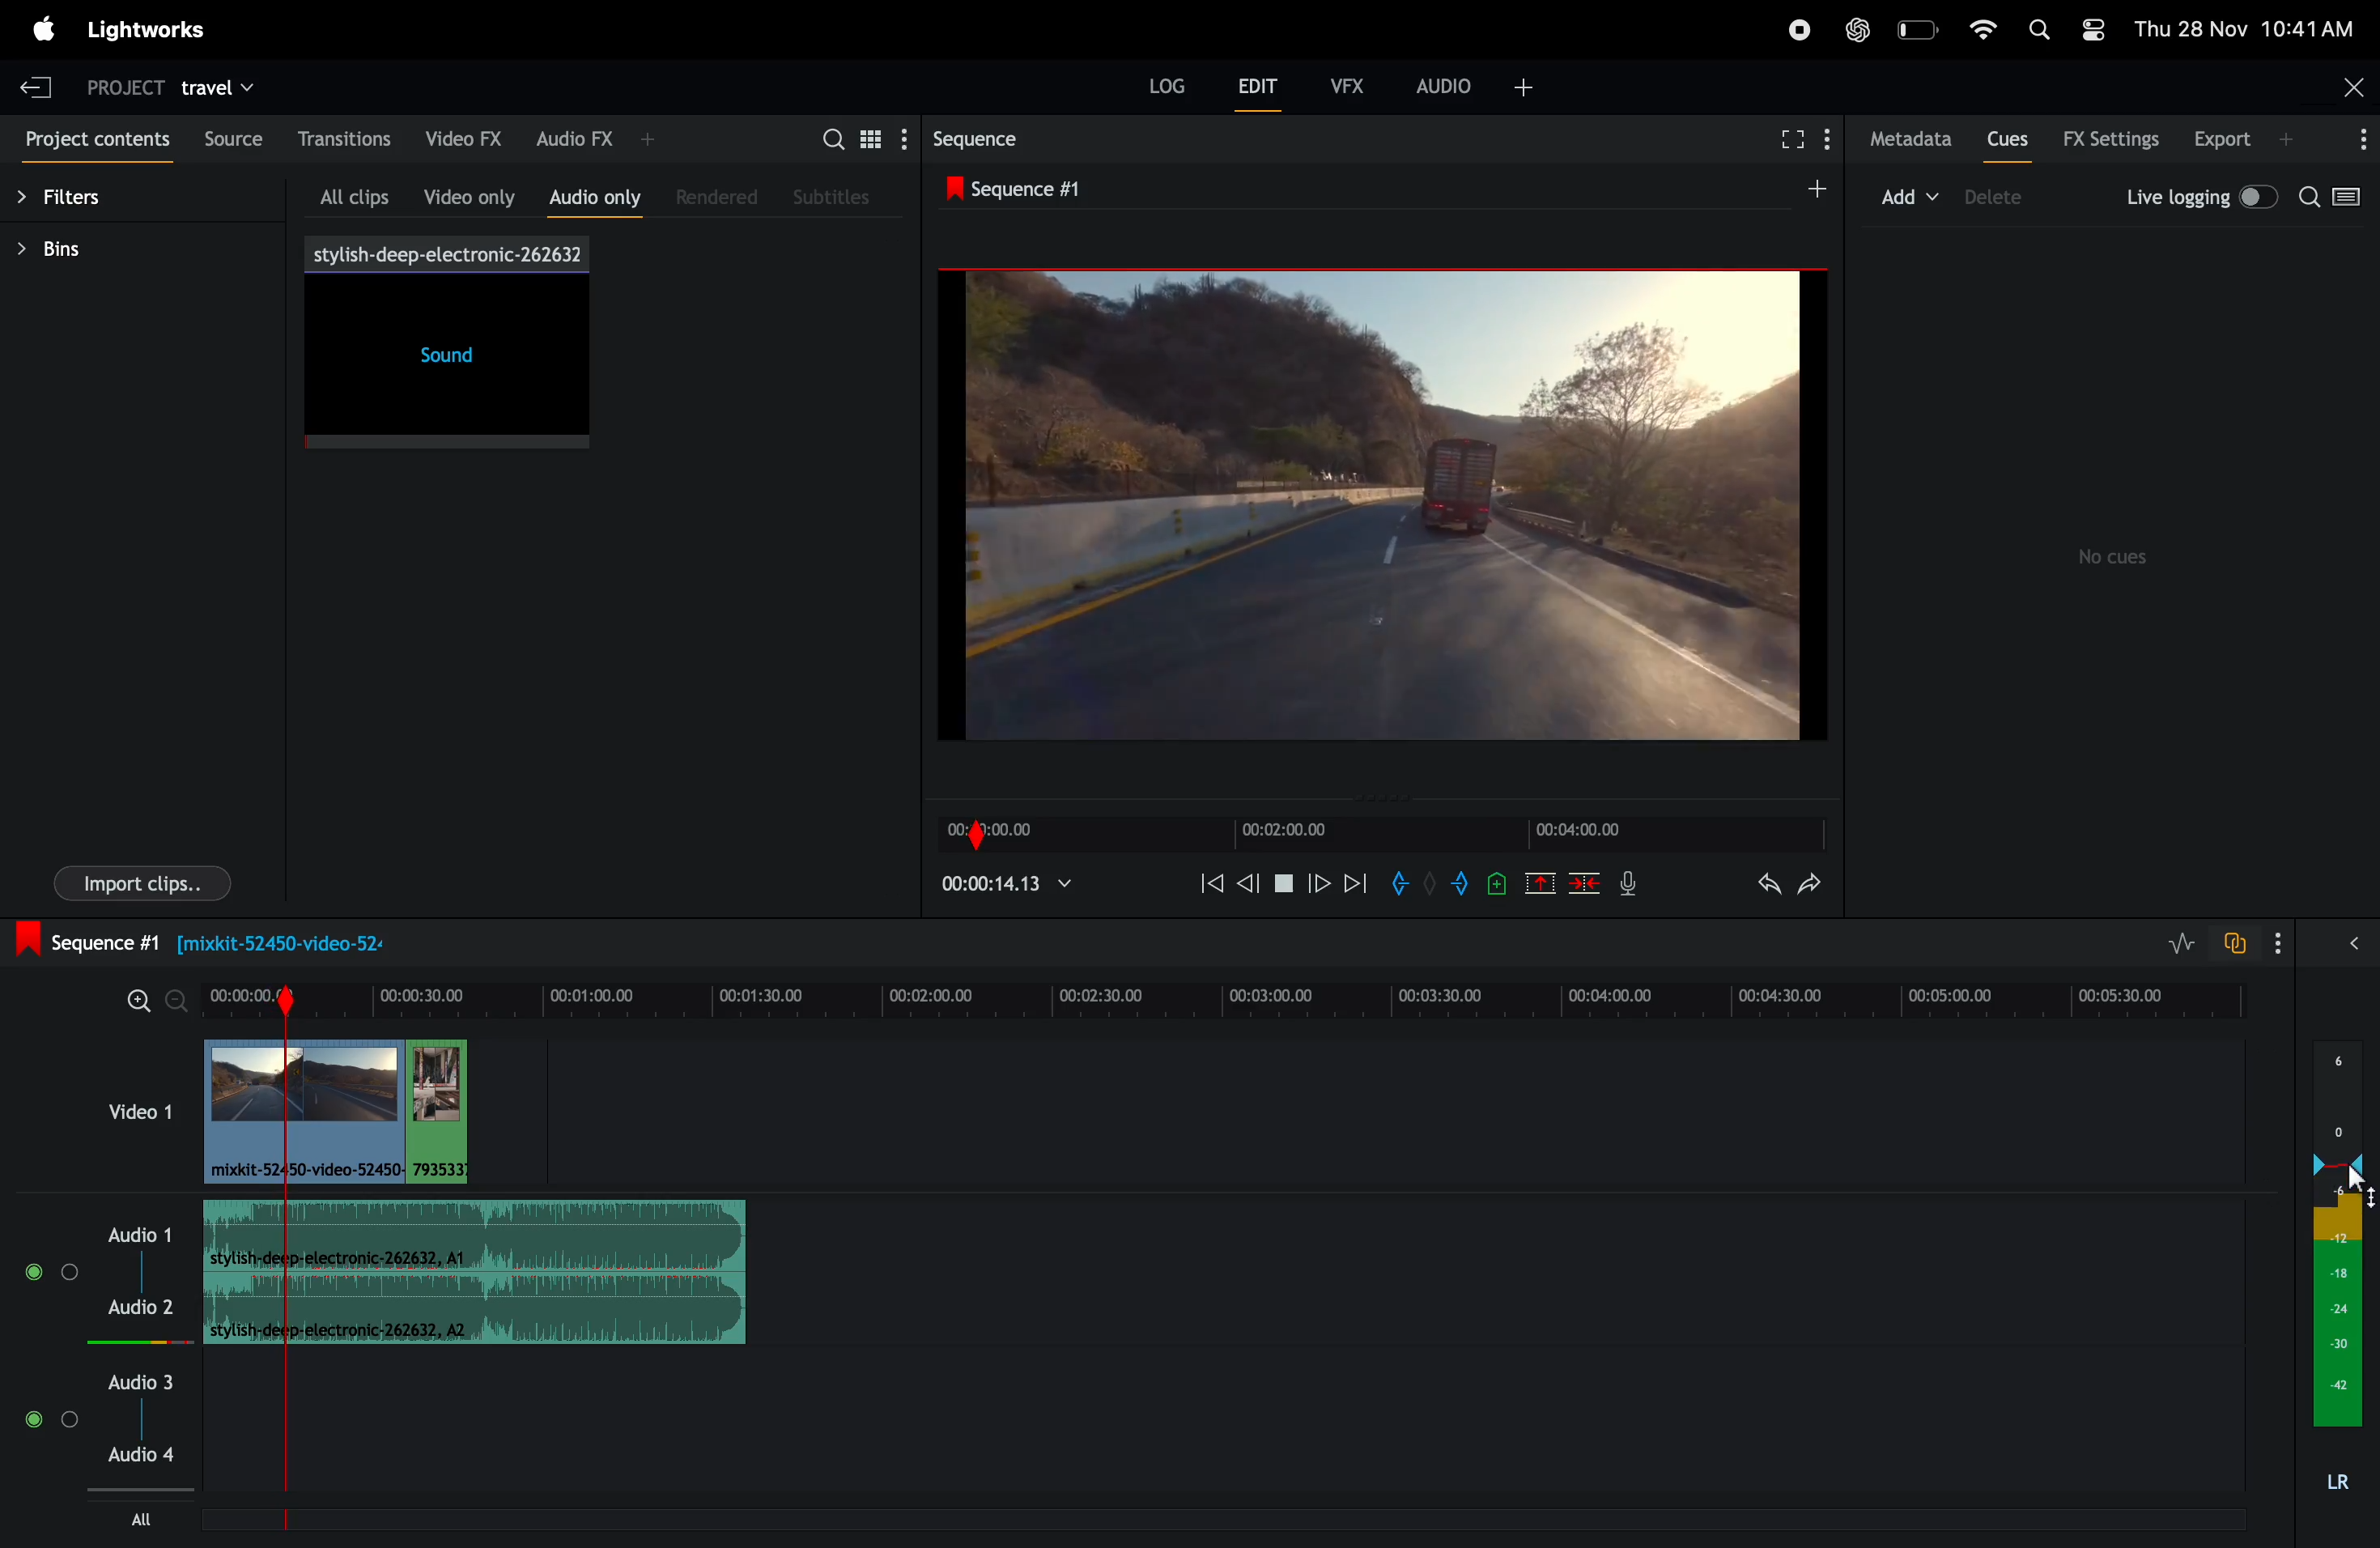 Image resolution: width=2380 pixels, height=1548 pixels. I want to click on sound, so click(441, 364).